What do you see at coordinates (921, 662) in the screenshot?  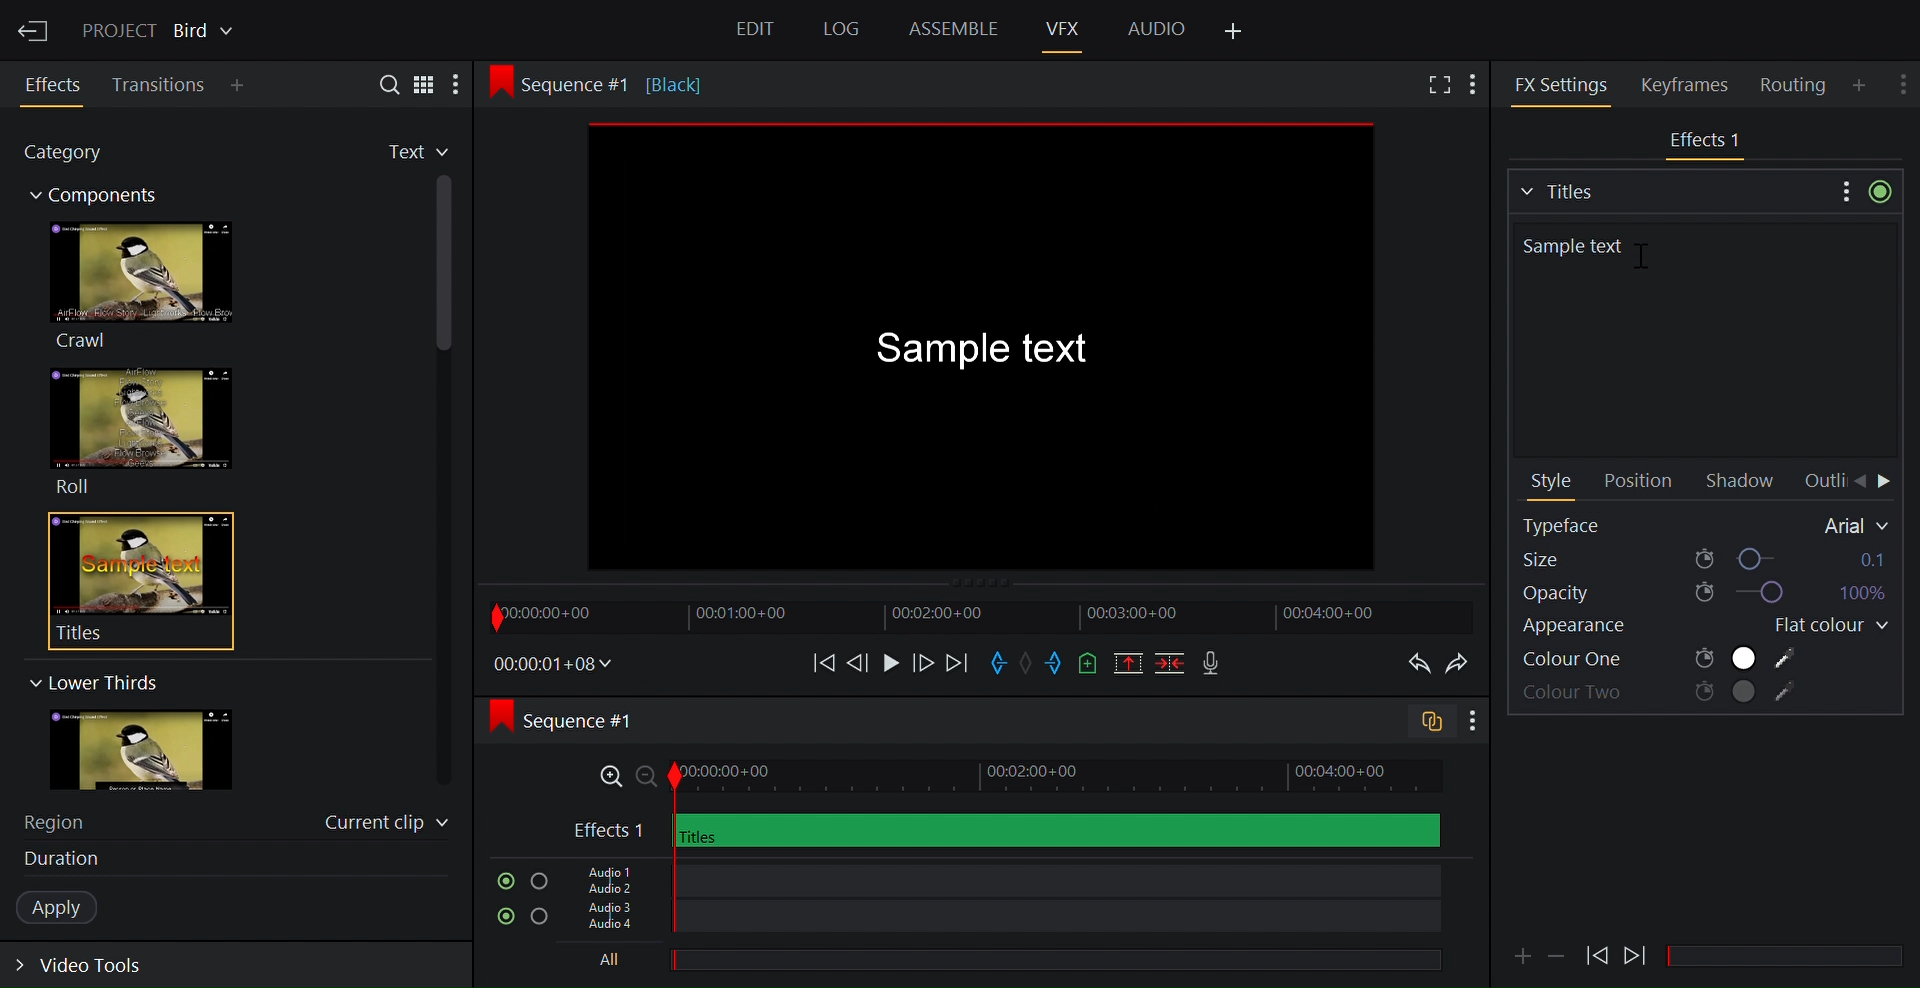 I see `Nudge one frame forward` at bounding box center [921, 662].